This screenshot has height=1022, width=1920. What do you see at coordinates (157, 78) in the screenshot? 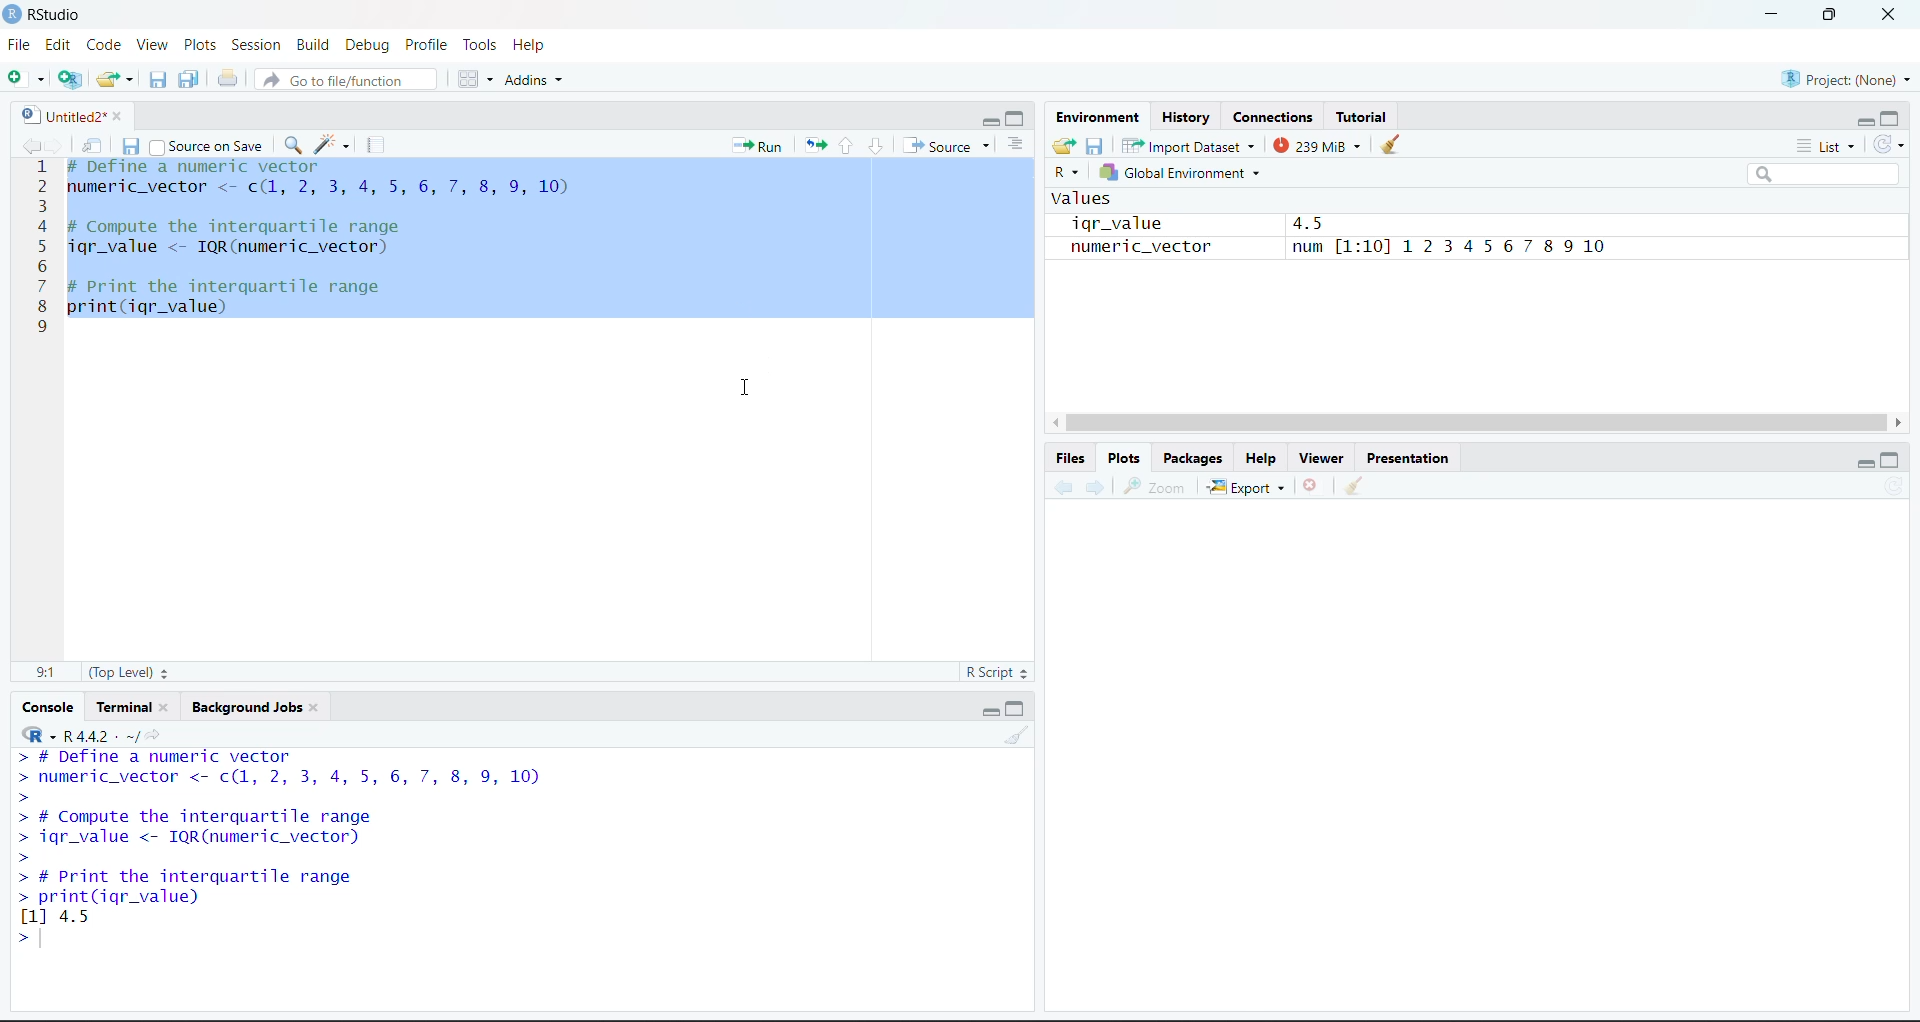
I see `Save current document (Ctrl + S)` at bounding box center [157, 78].